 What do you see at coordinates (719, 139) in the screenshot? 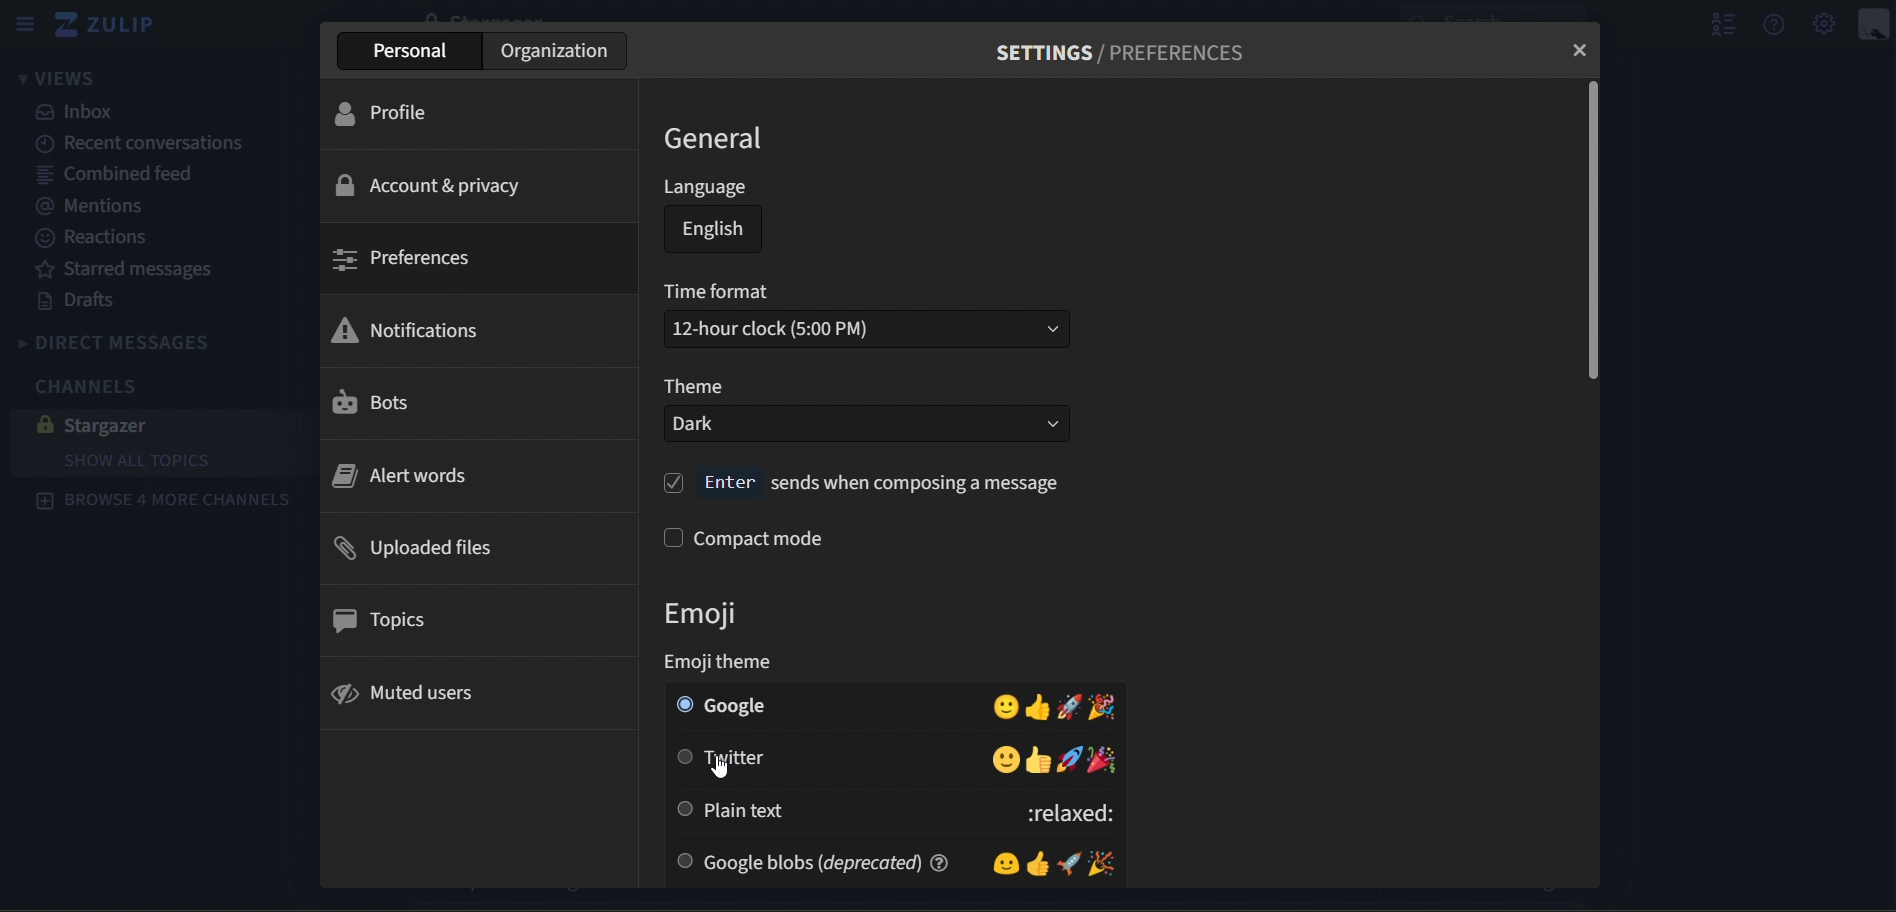
I see `general` at bounding box center [719, 139].